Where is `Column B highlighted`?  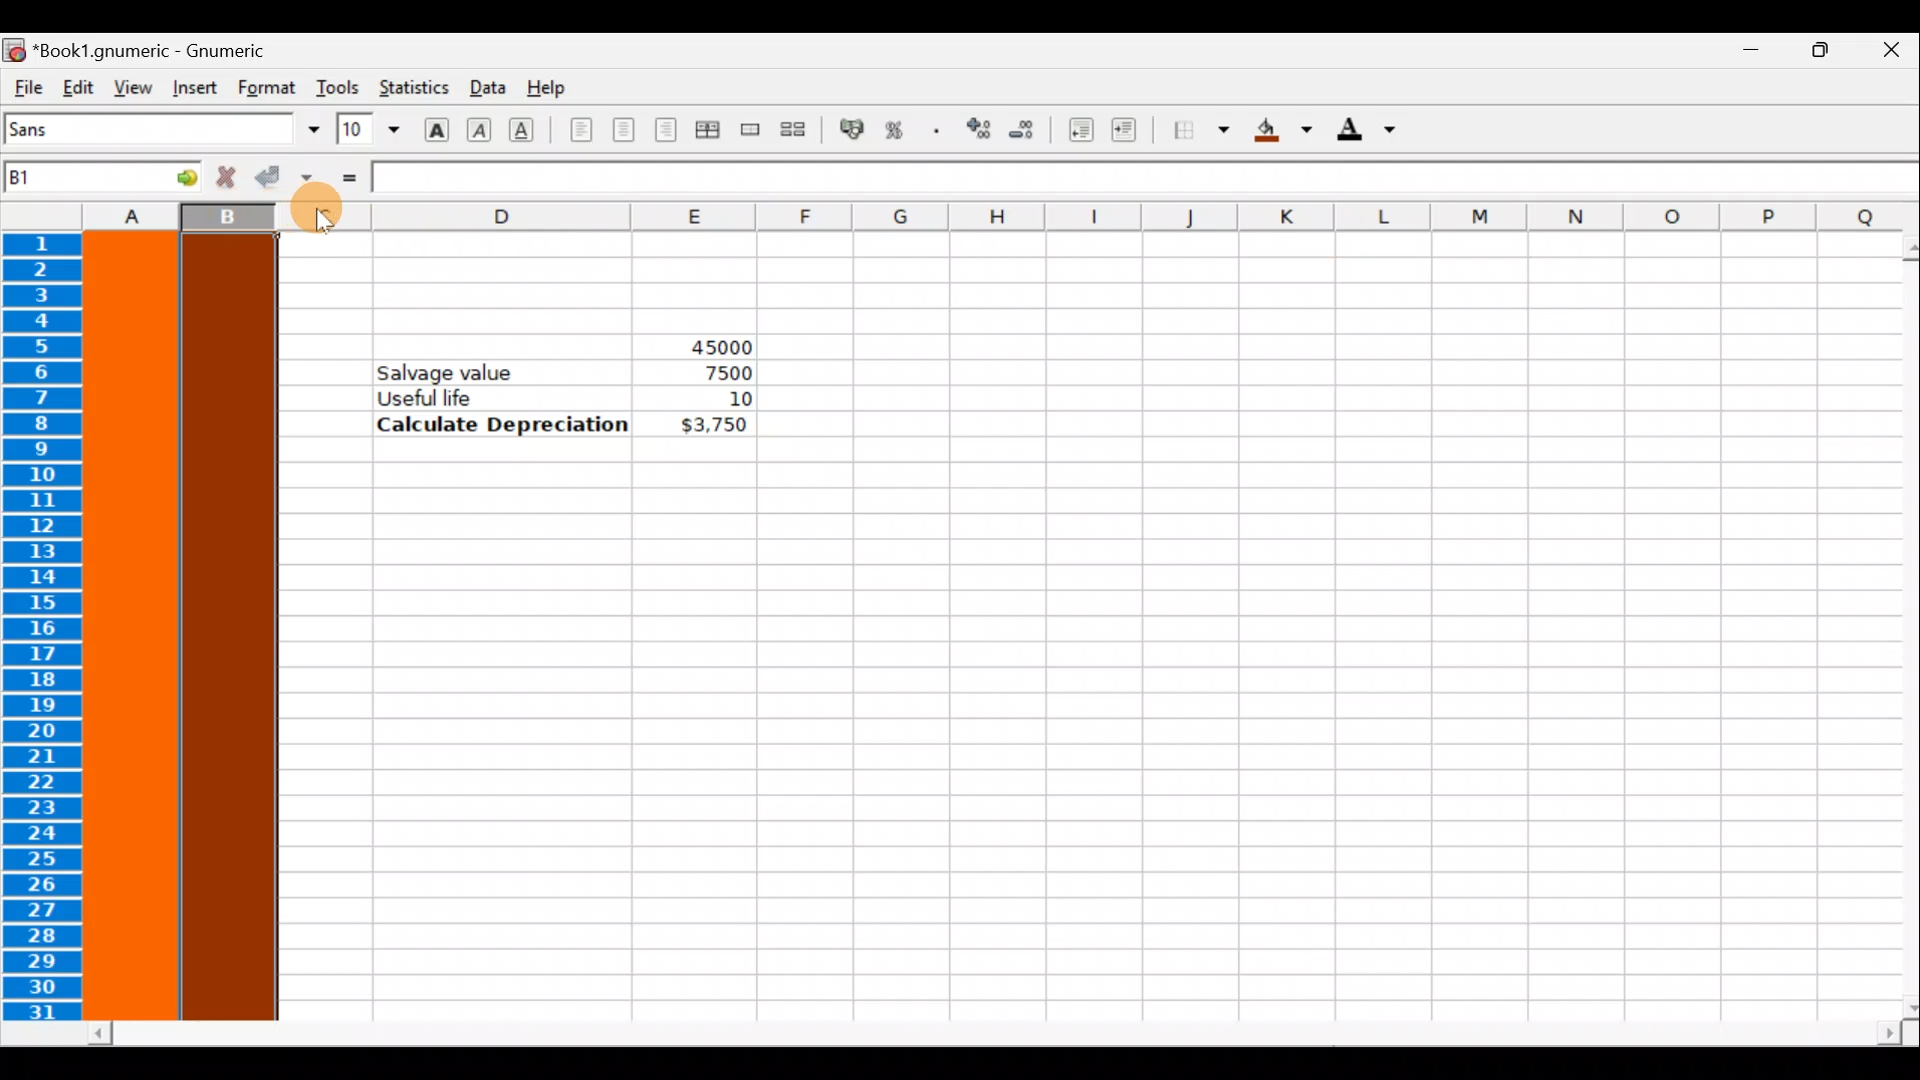 Column B highlighted is located at coordinates (234, 628).